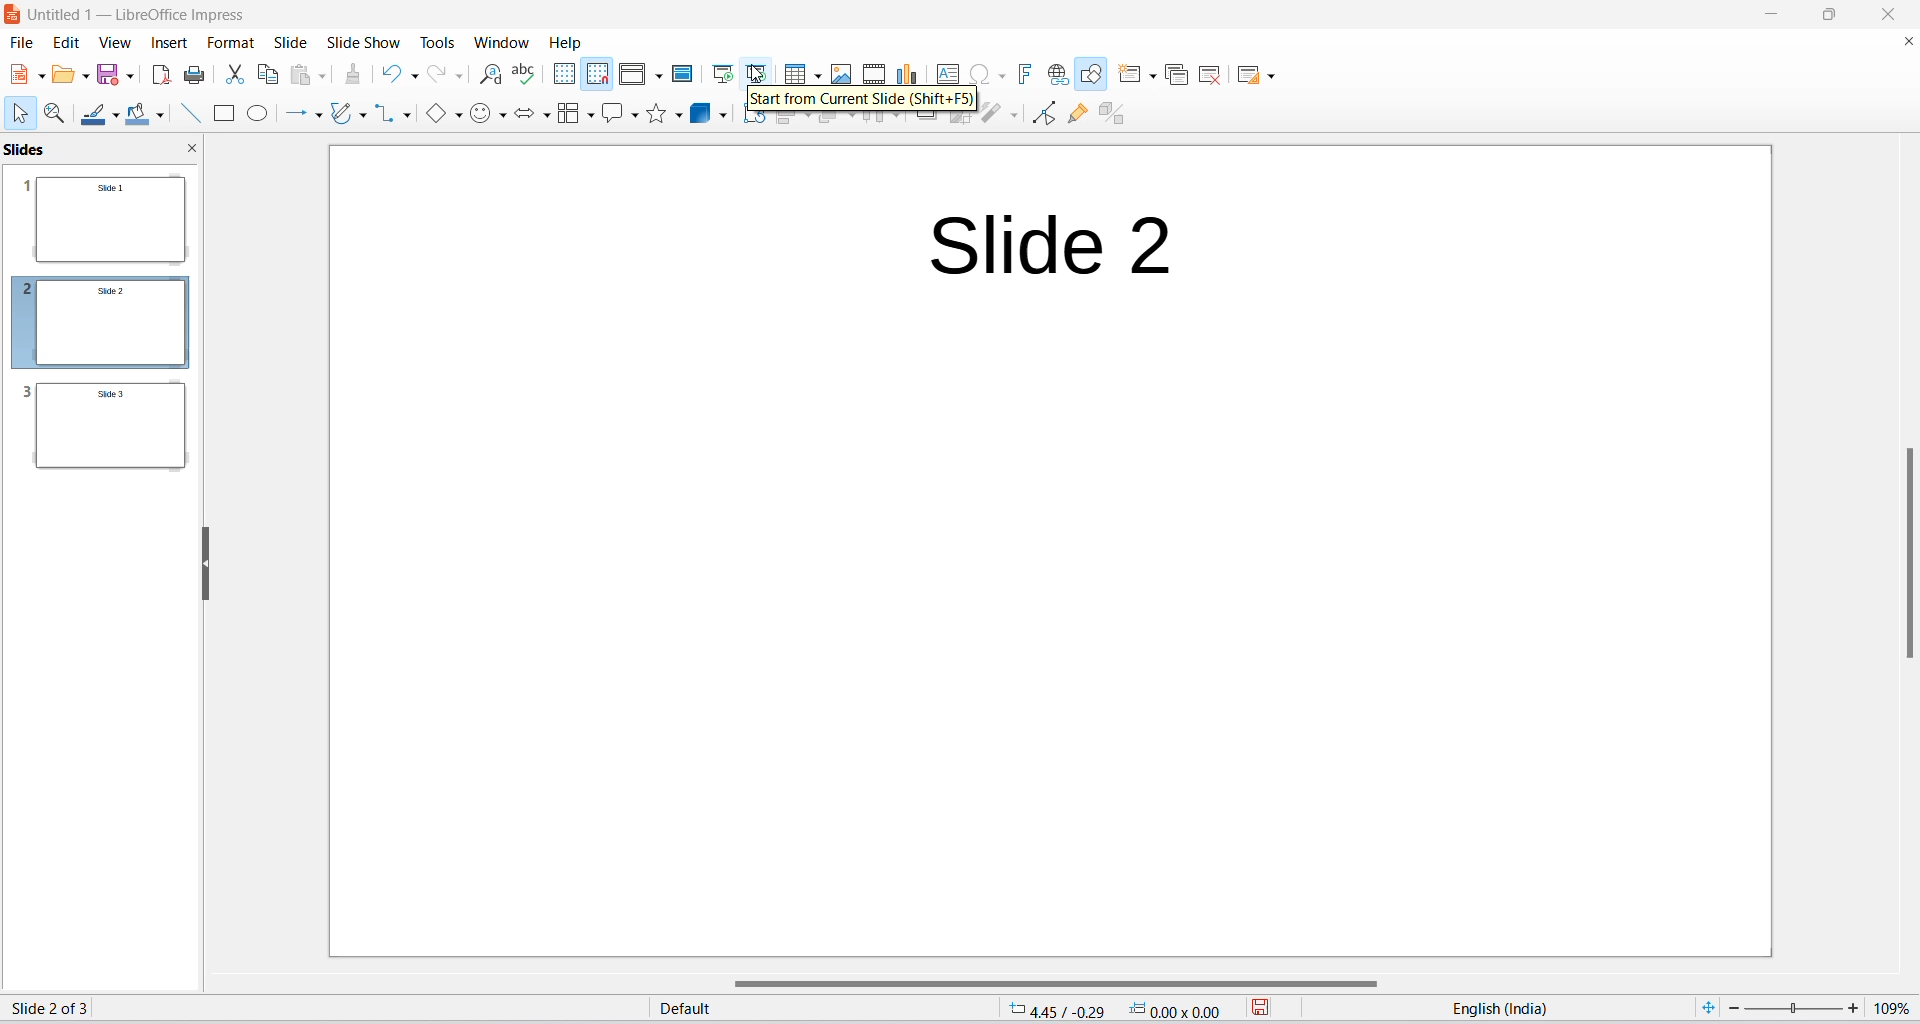 This screenshot has width=1920, height=1024. Describe the element at coordinates (547, 116) in the screenshot. I see `block arrows options` at that location.